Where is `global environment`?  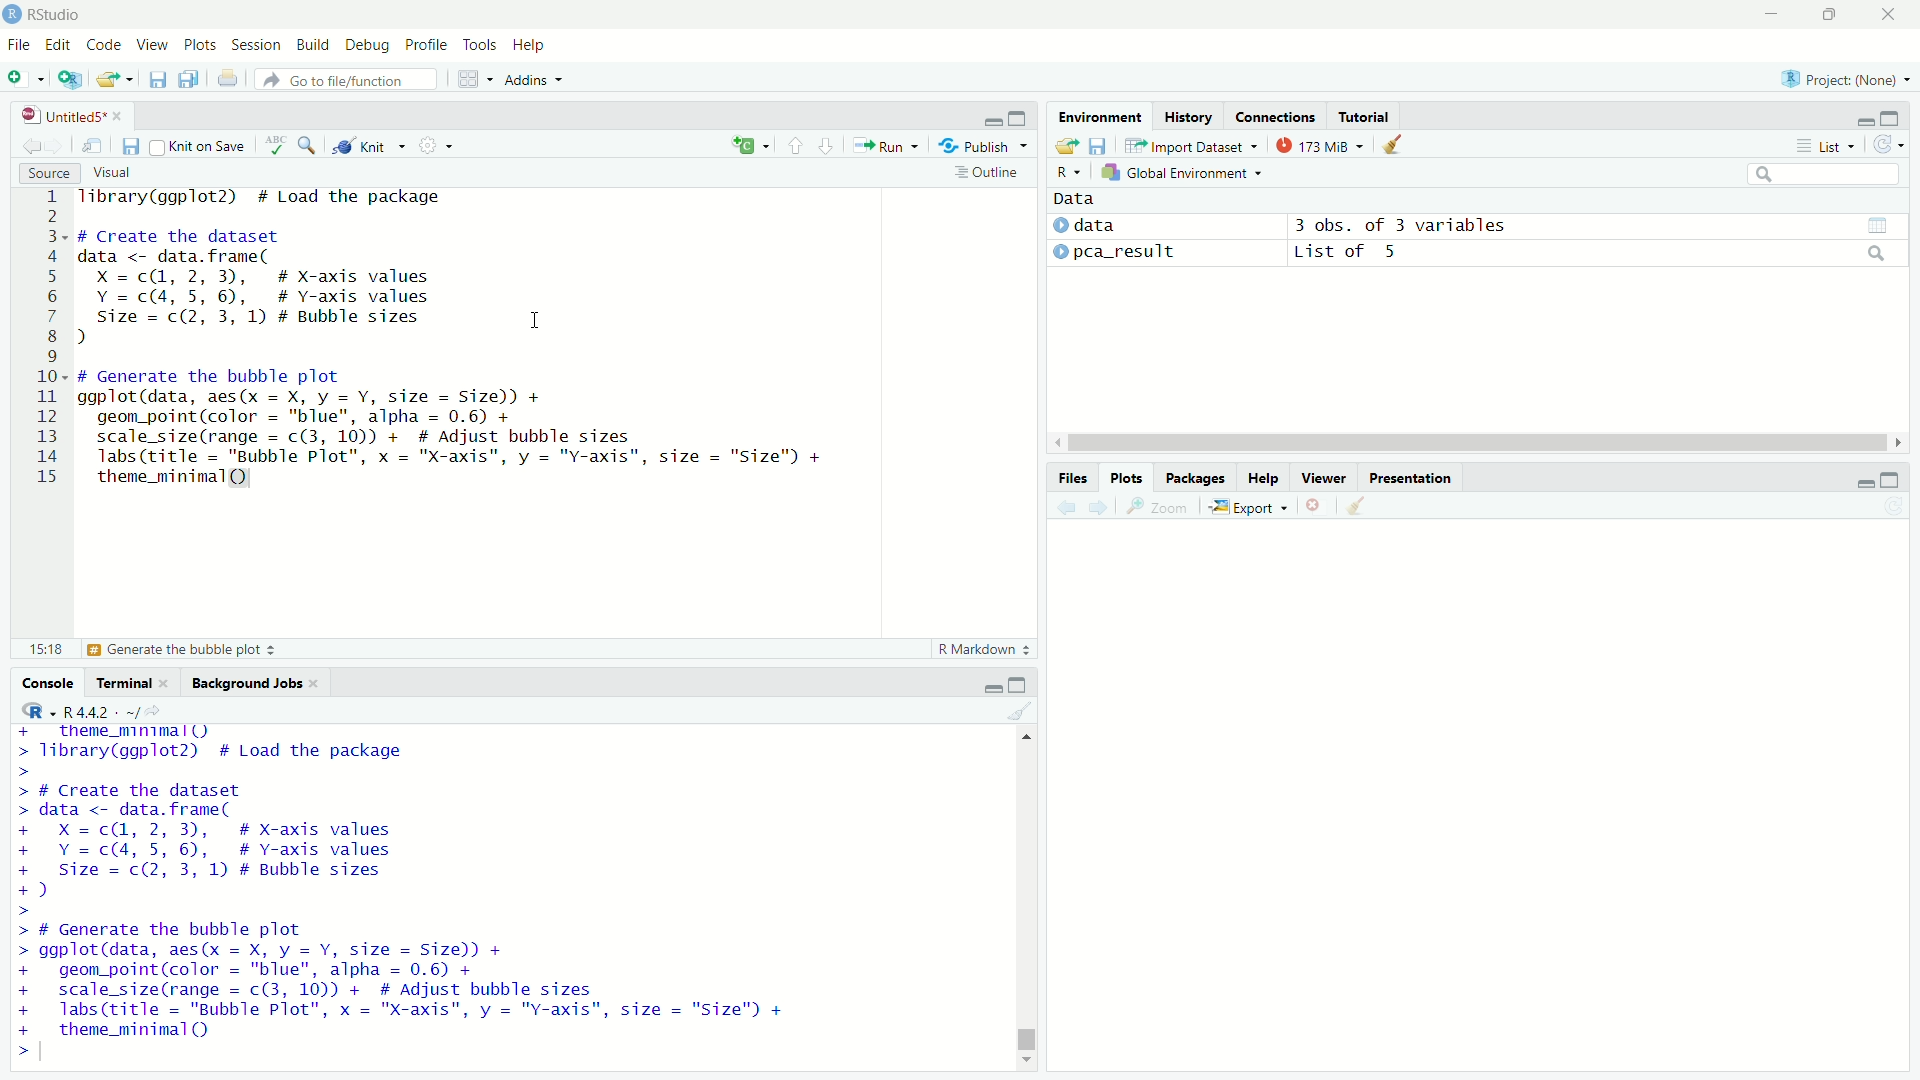
global environment is located at coordinates (1185, 171).